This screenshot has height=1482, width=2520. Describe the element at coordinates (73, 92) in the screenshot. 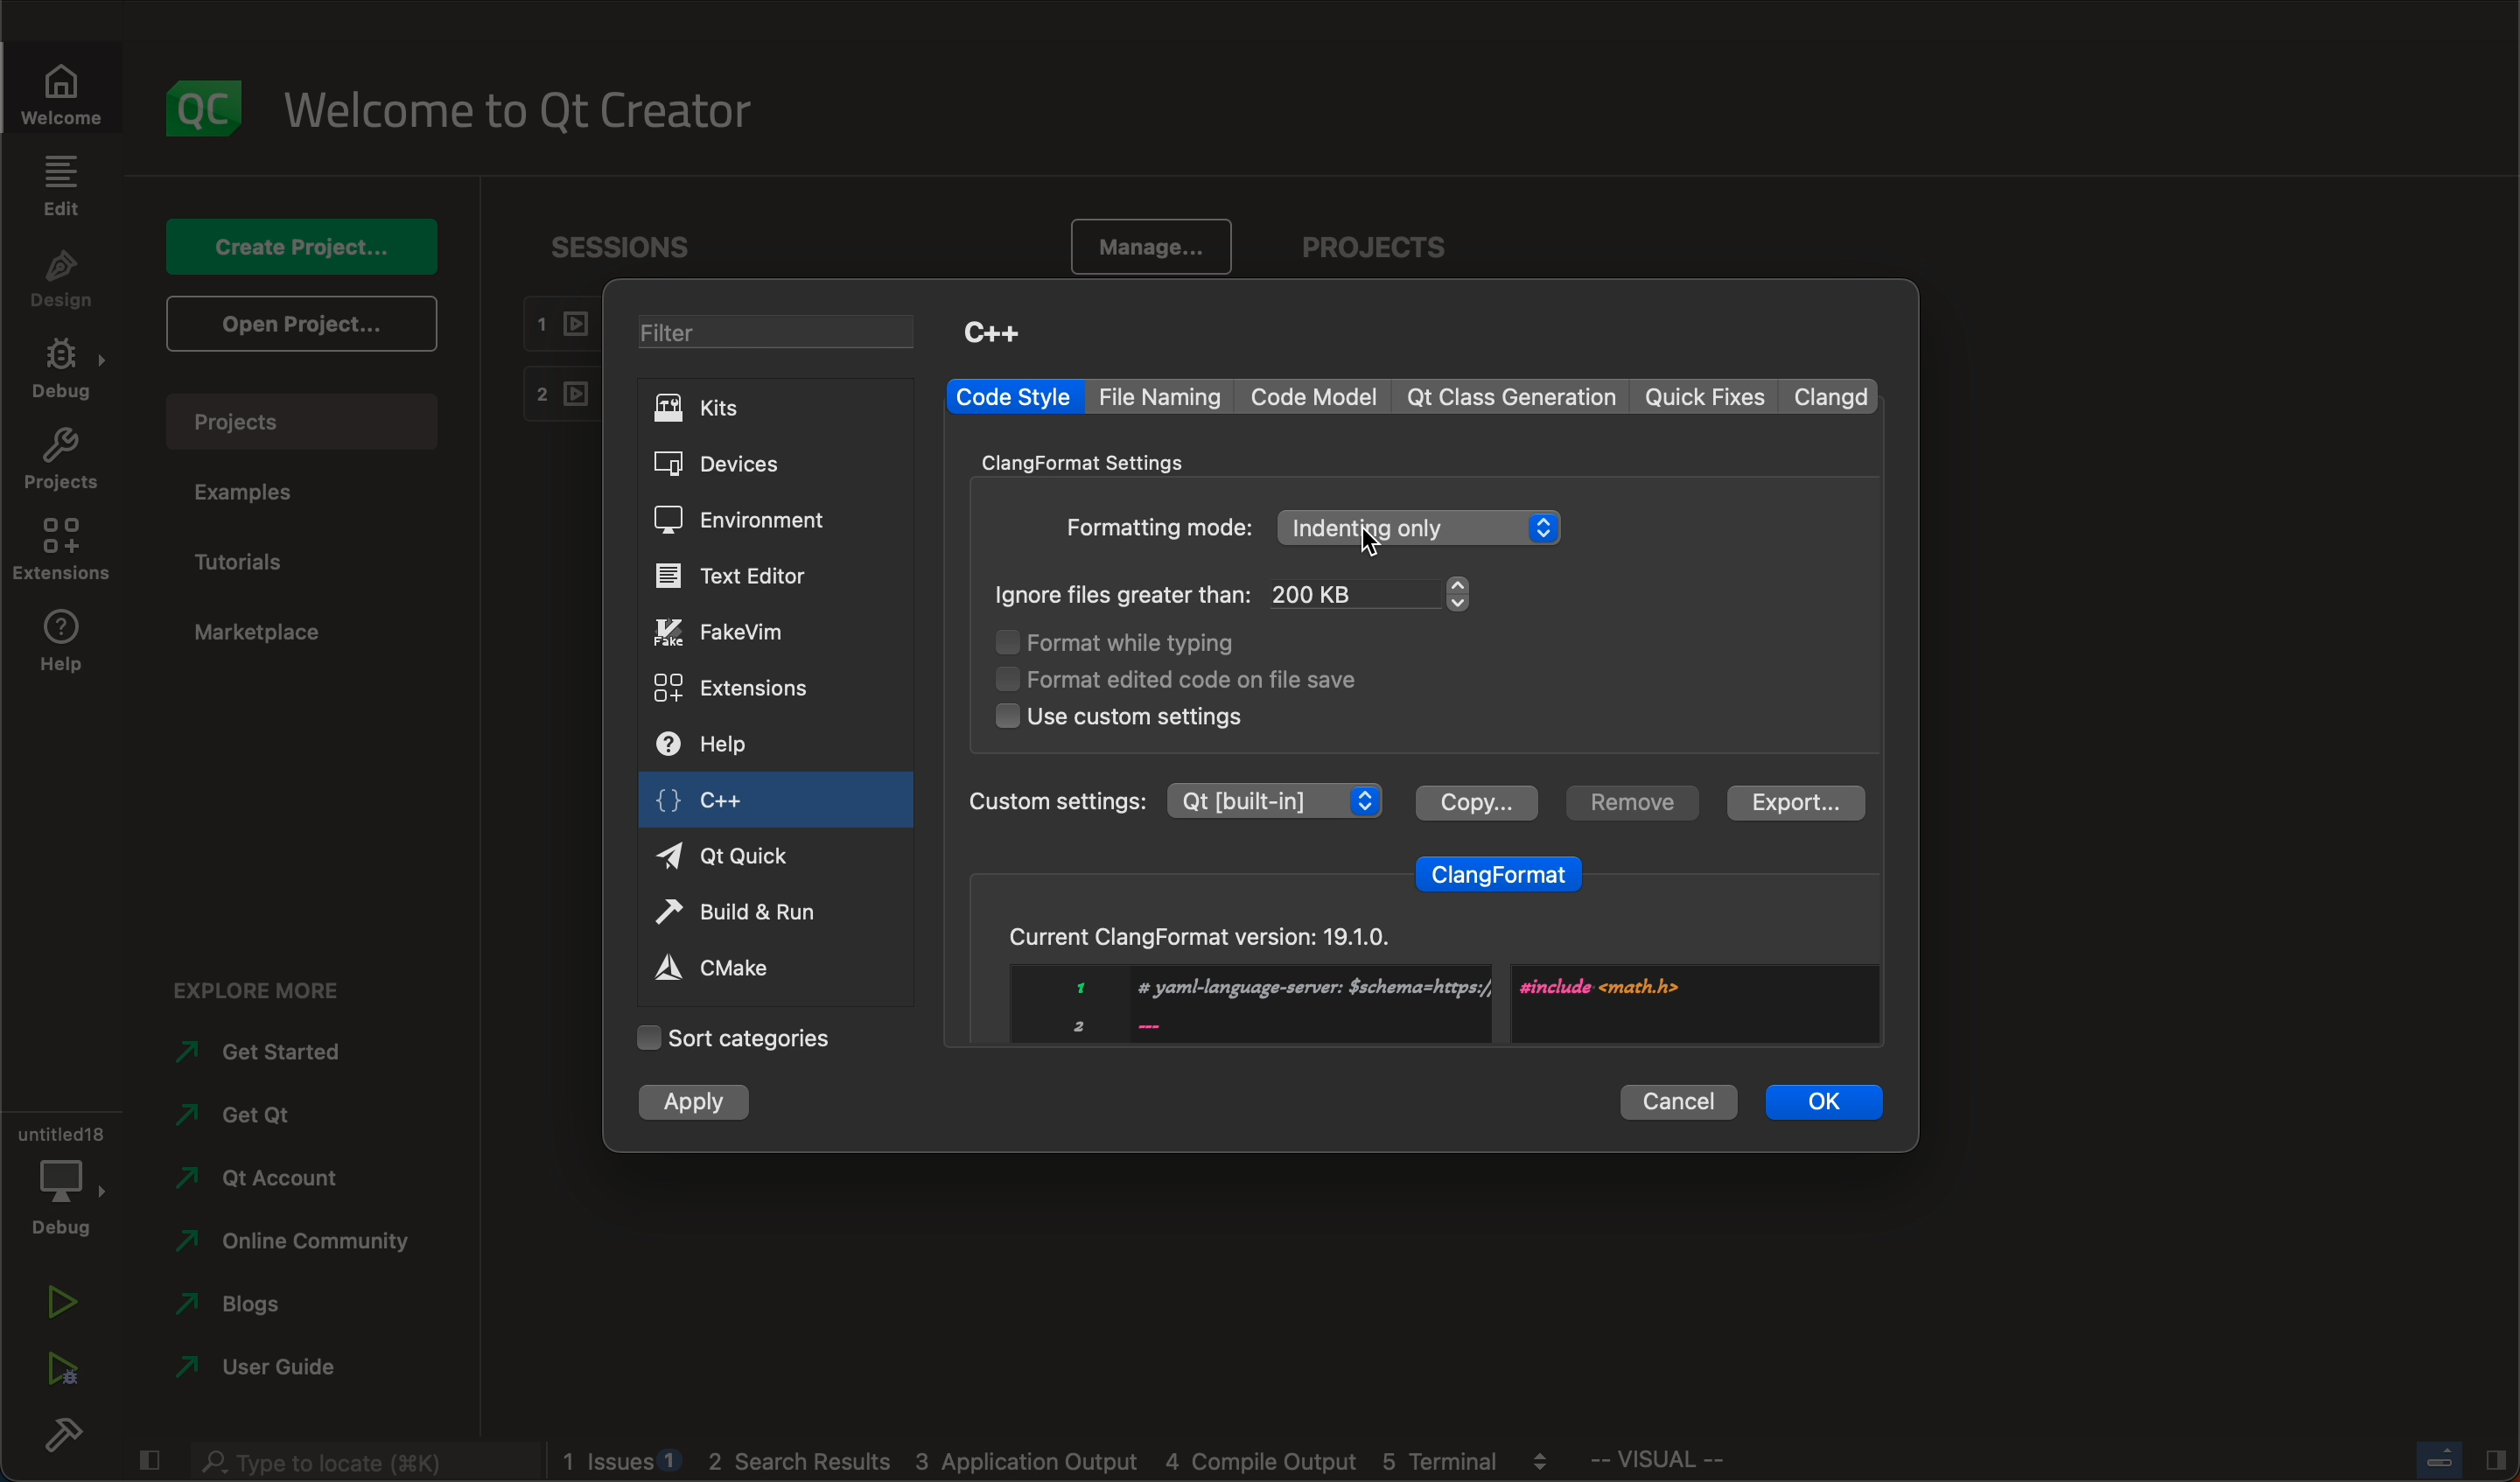

I see `welcome` at that location.